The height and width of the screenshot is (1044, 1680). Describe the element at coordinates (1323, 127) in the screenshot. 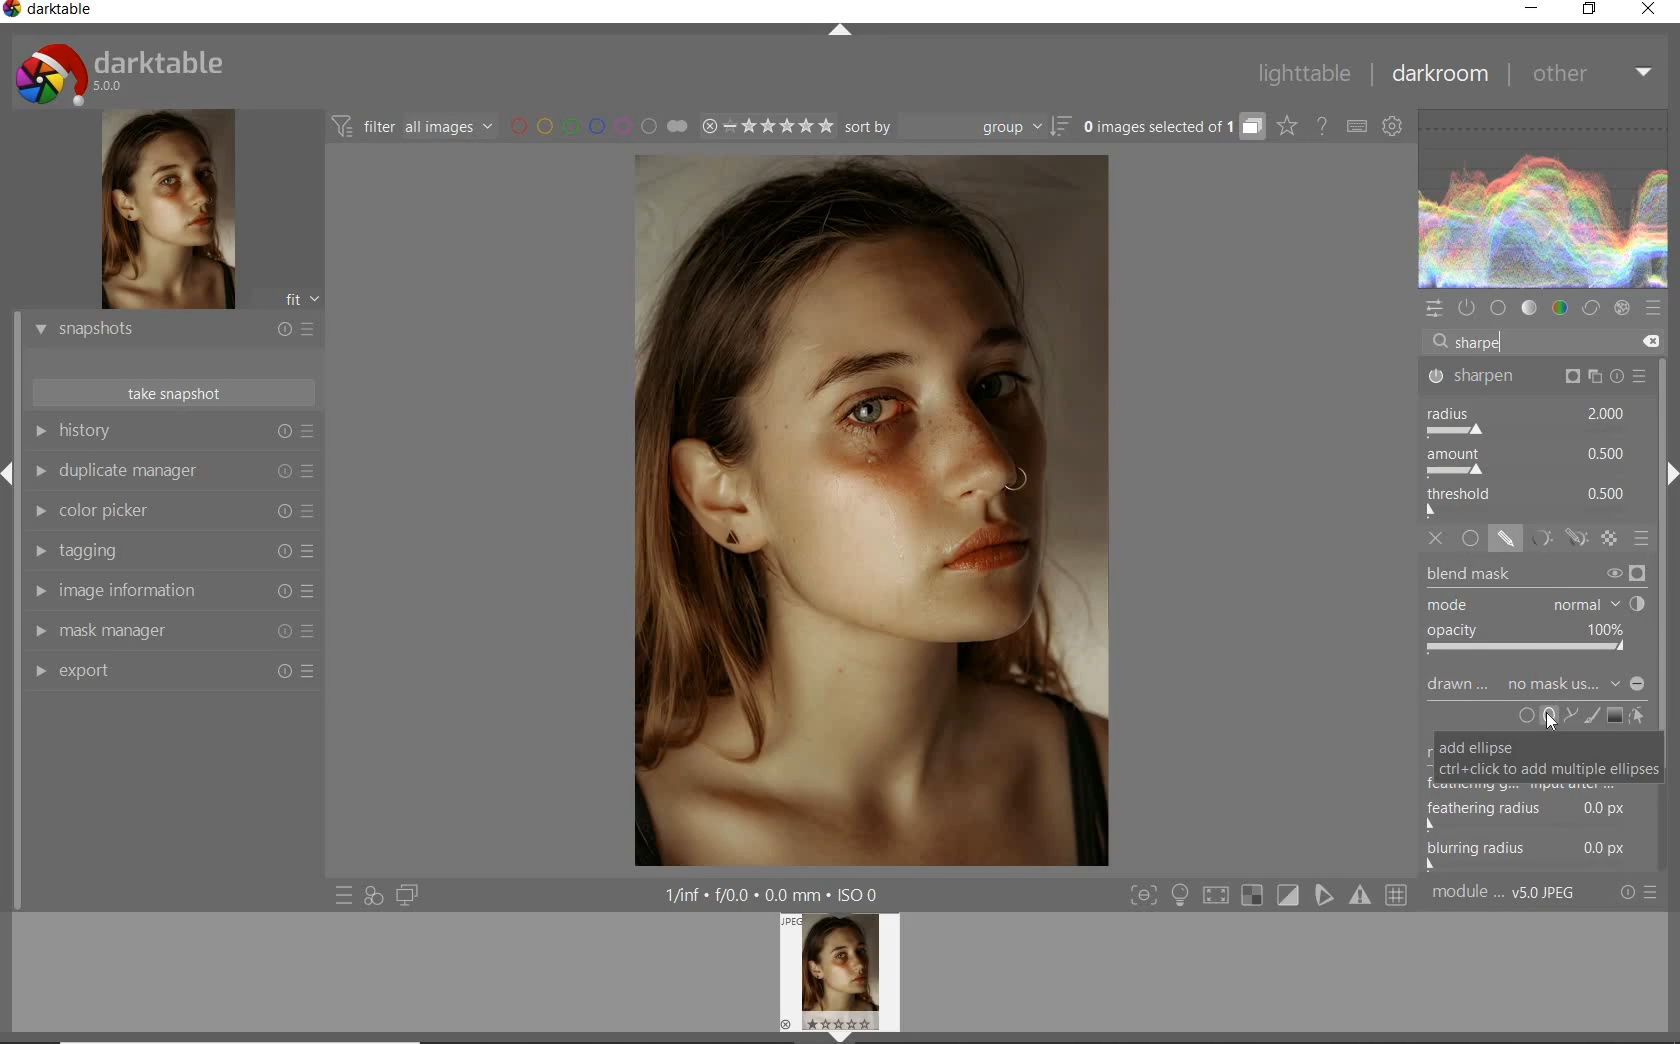

I see `enable online help` at that location.